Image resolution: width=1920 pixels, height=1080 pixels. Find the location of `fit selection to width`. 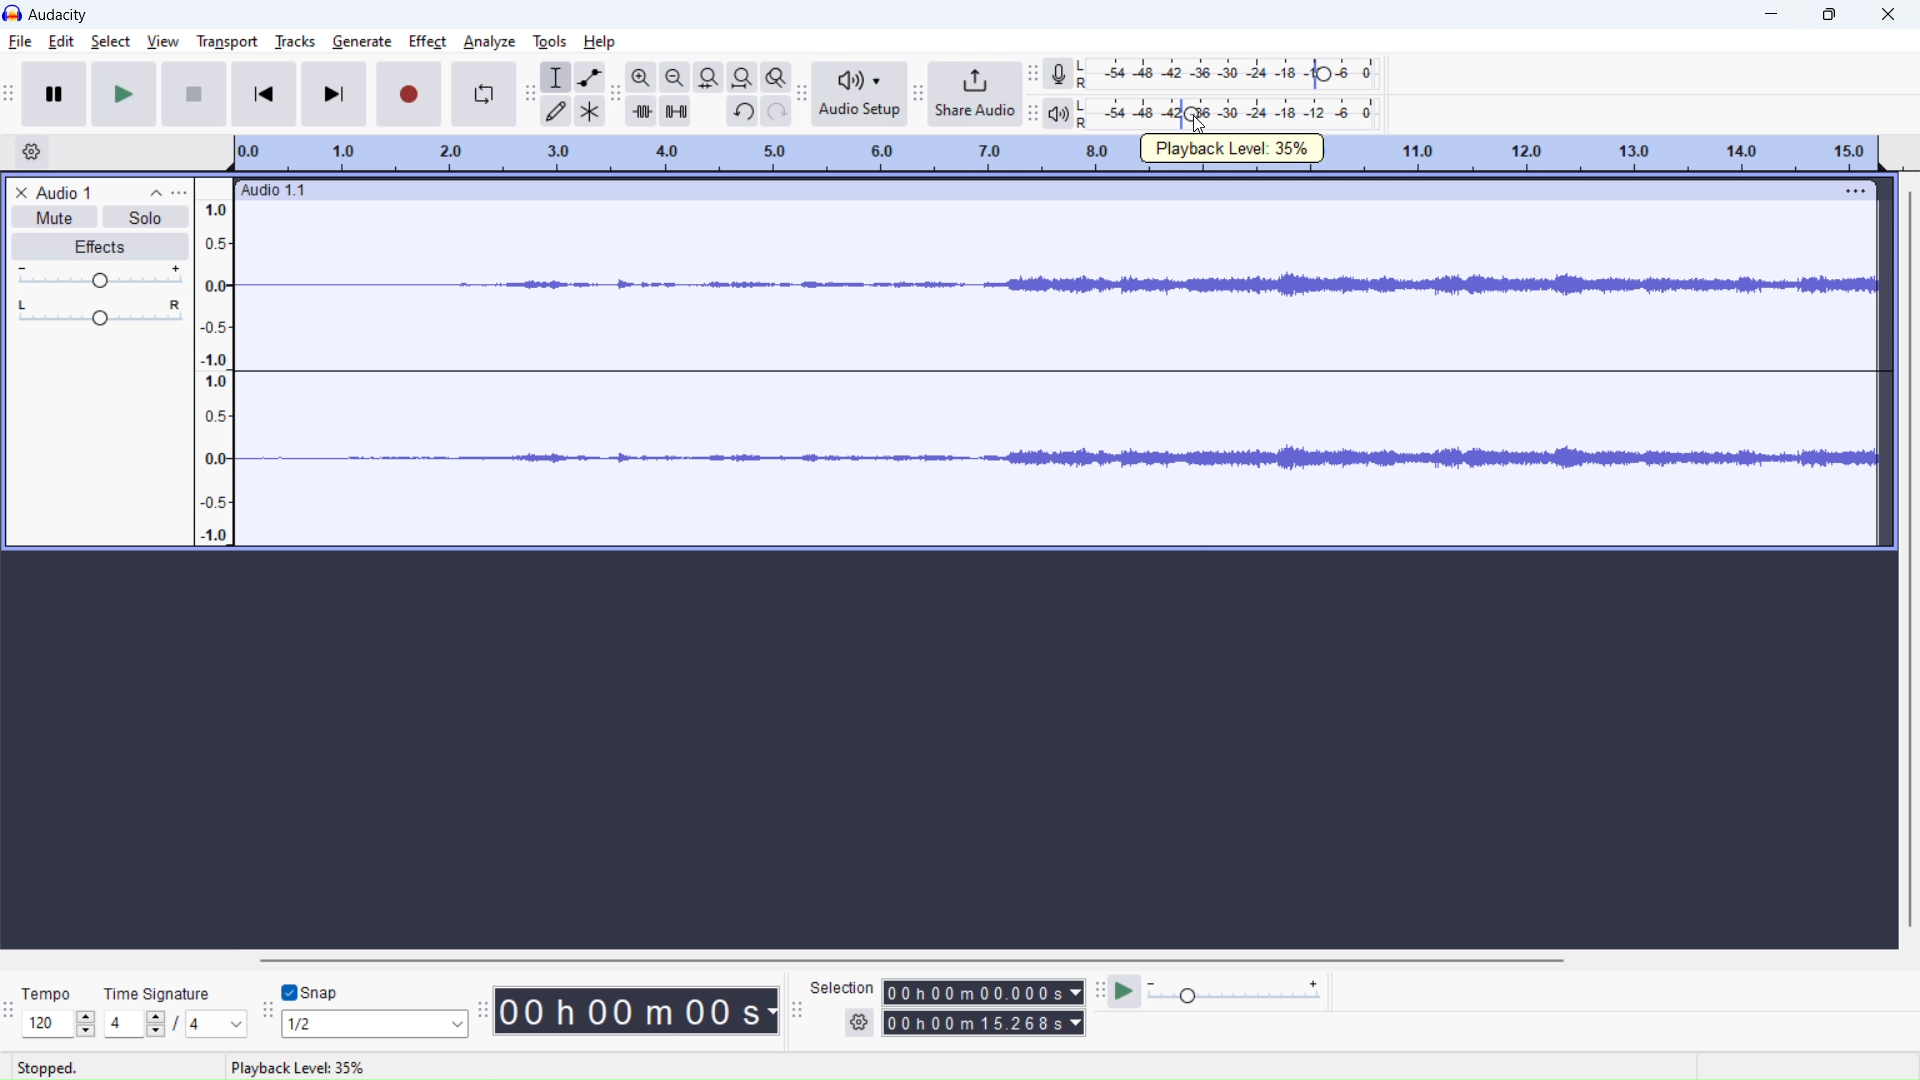

fit selection to width is located at coordinates (708, 76).